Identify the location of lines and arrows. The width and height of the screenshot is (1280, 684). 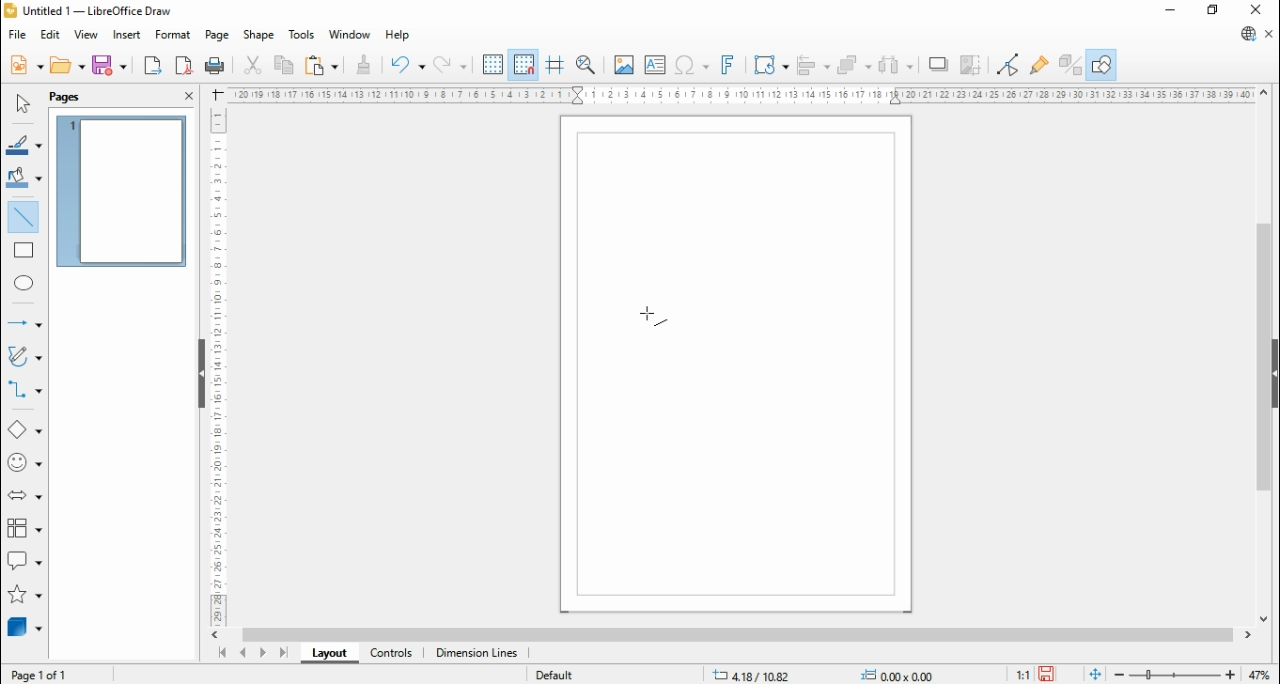
(22, 323).